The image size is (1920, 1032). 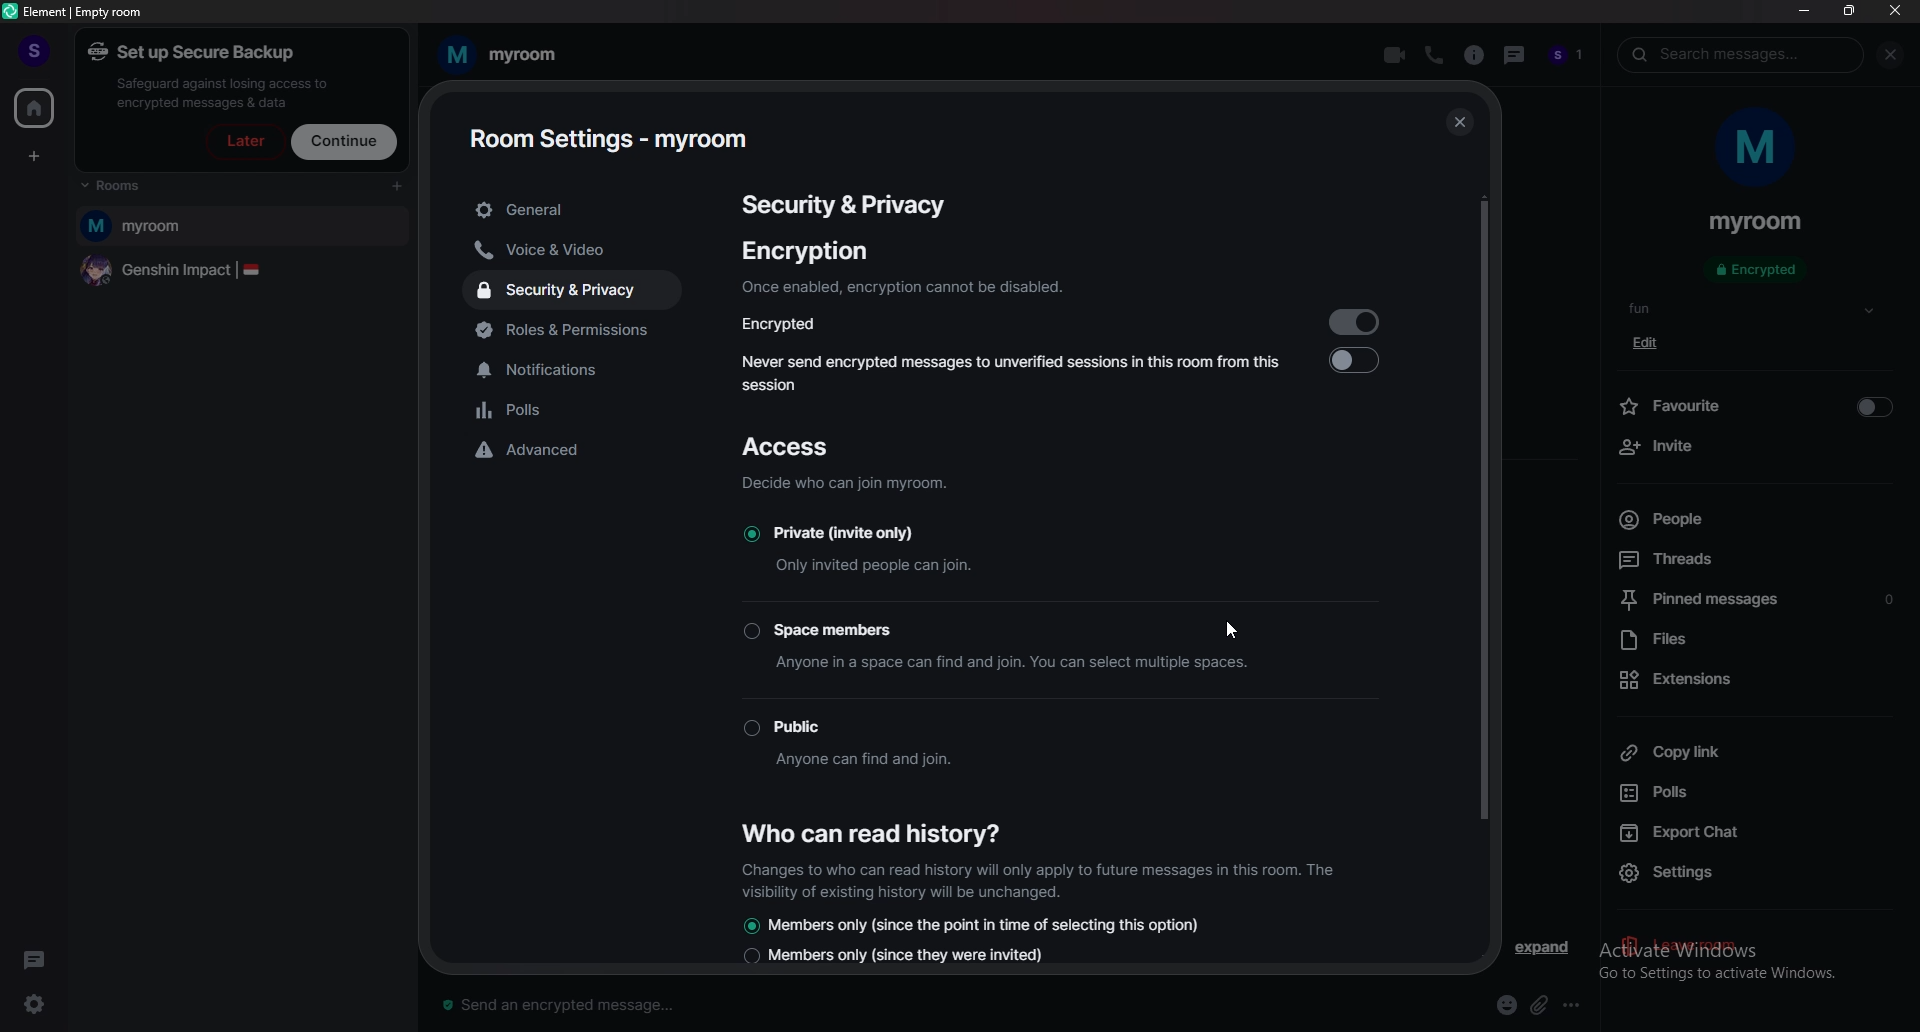 What do you see at coordinates (1757, 223) in the screenshot?
I see `myroom` at bounding box center [1757, 223].